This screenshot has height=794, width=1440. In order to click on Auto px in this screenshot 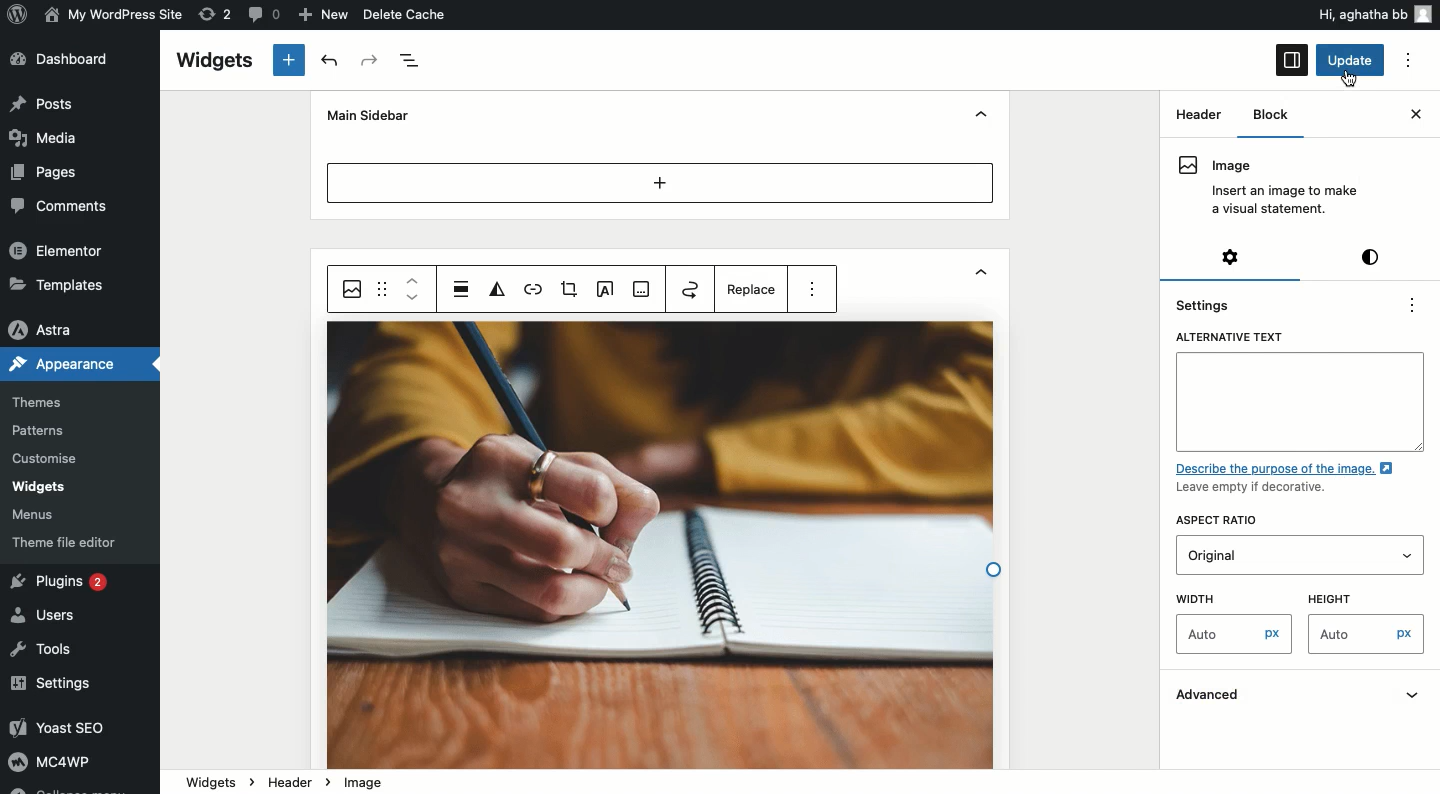, I will do `click(1235, 636)`.